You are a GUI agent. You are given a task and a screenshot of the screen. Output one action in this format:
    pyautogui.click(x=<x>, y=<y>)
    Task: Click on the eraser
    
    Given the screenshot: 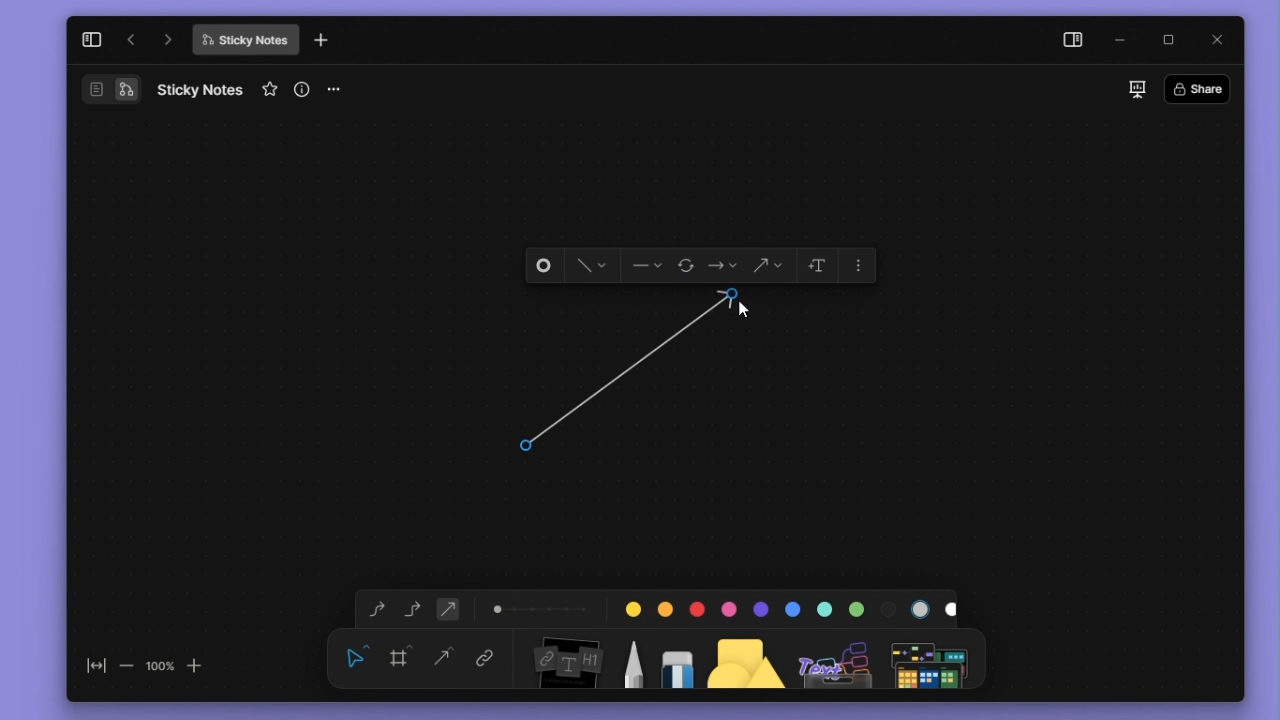 What is the action you would take?
    pyautogui.click(x=673, y=657)
    